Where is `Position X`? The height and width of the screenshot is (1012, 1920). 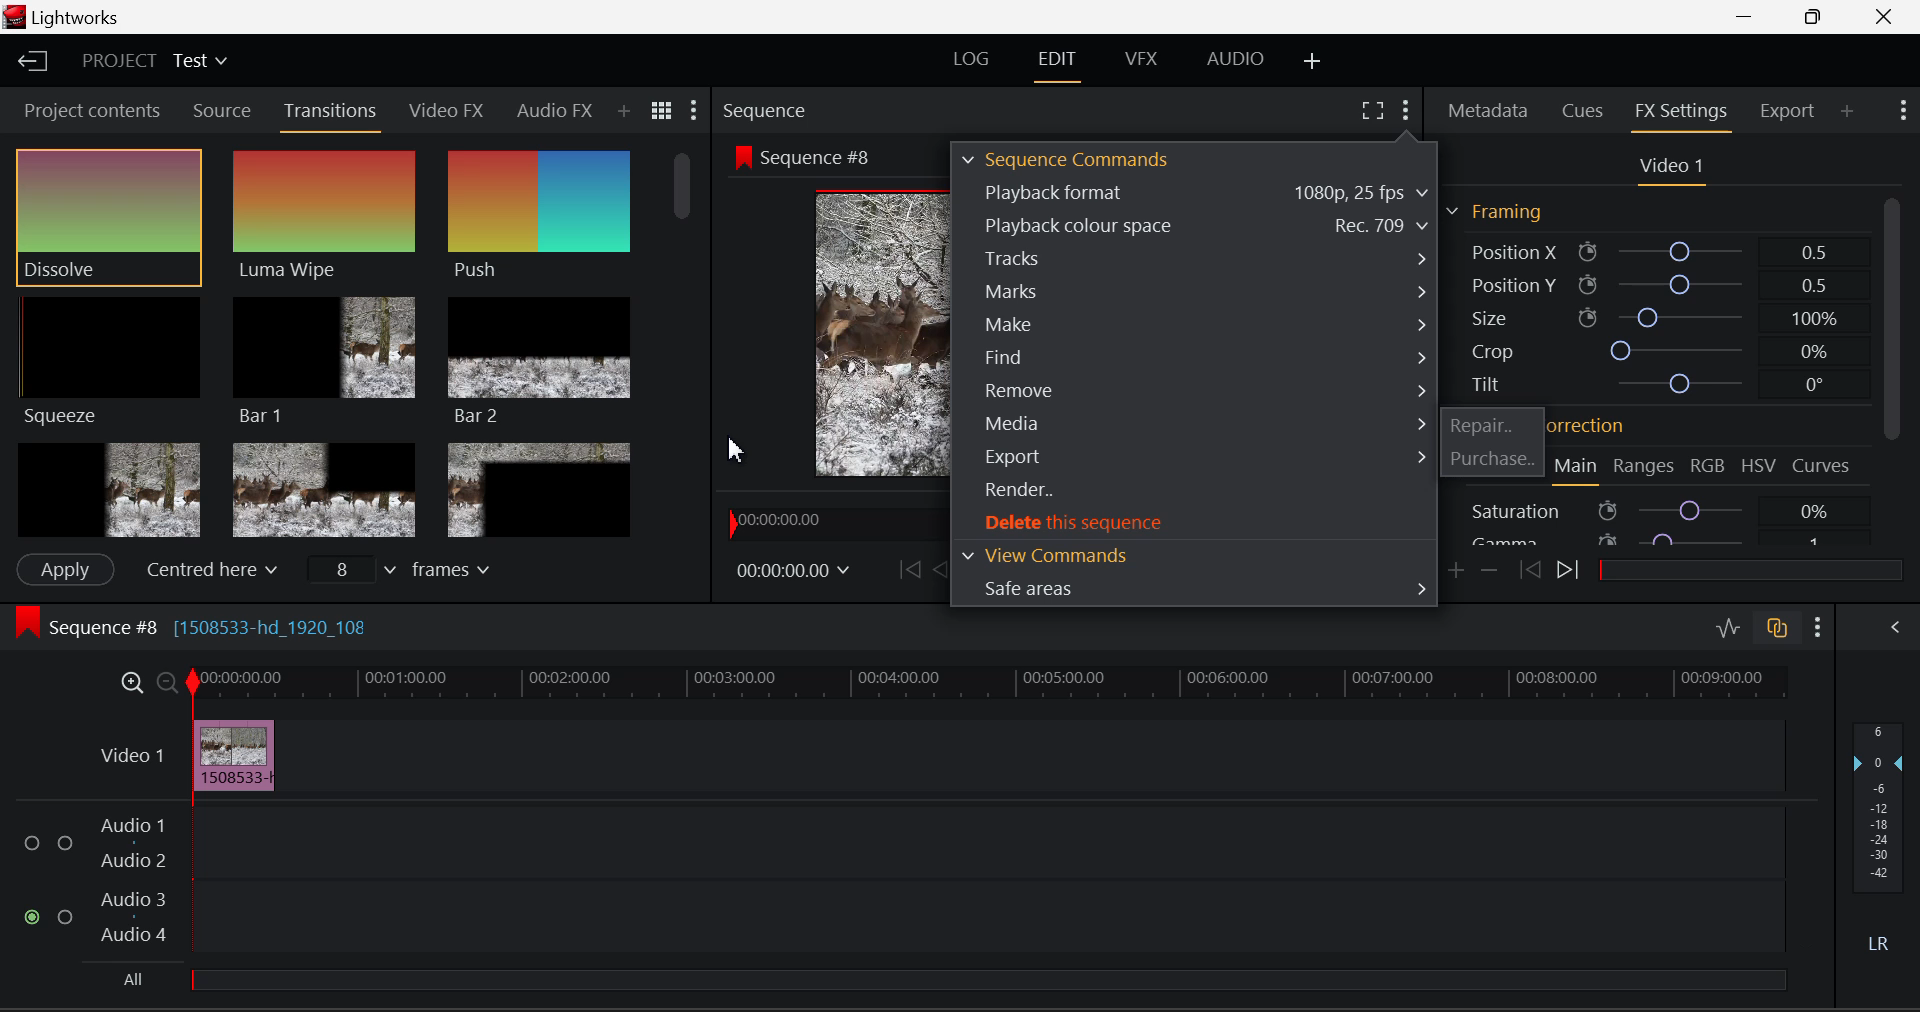
Position X is located at coordinates (1649, 250).